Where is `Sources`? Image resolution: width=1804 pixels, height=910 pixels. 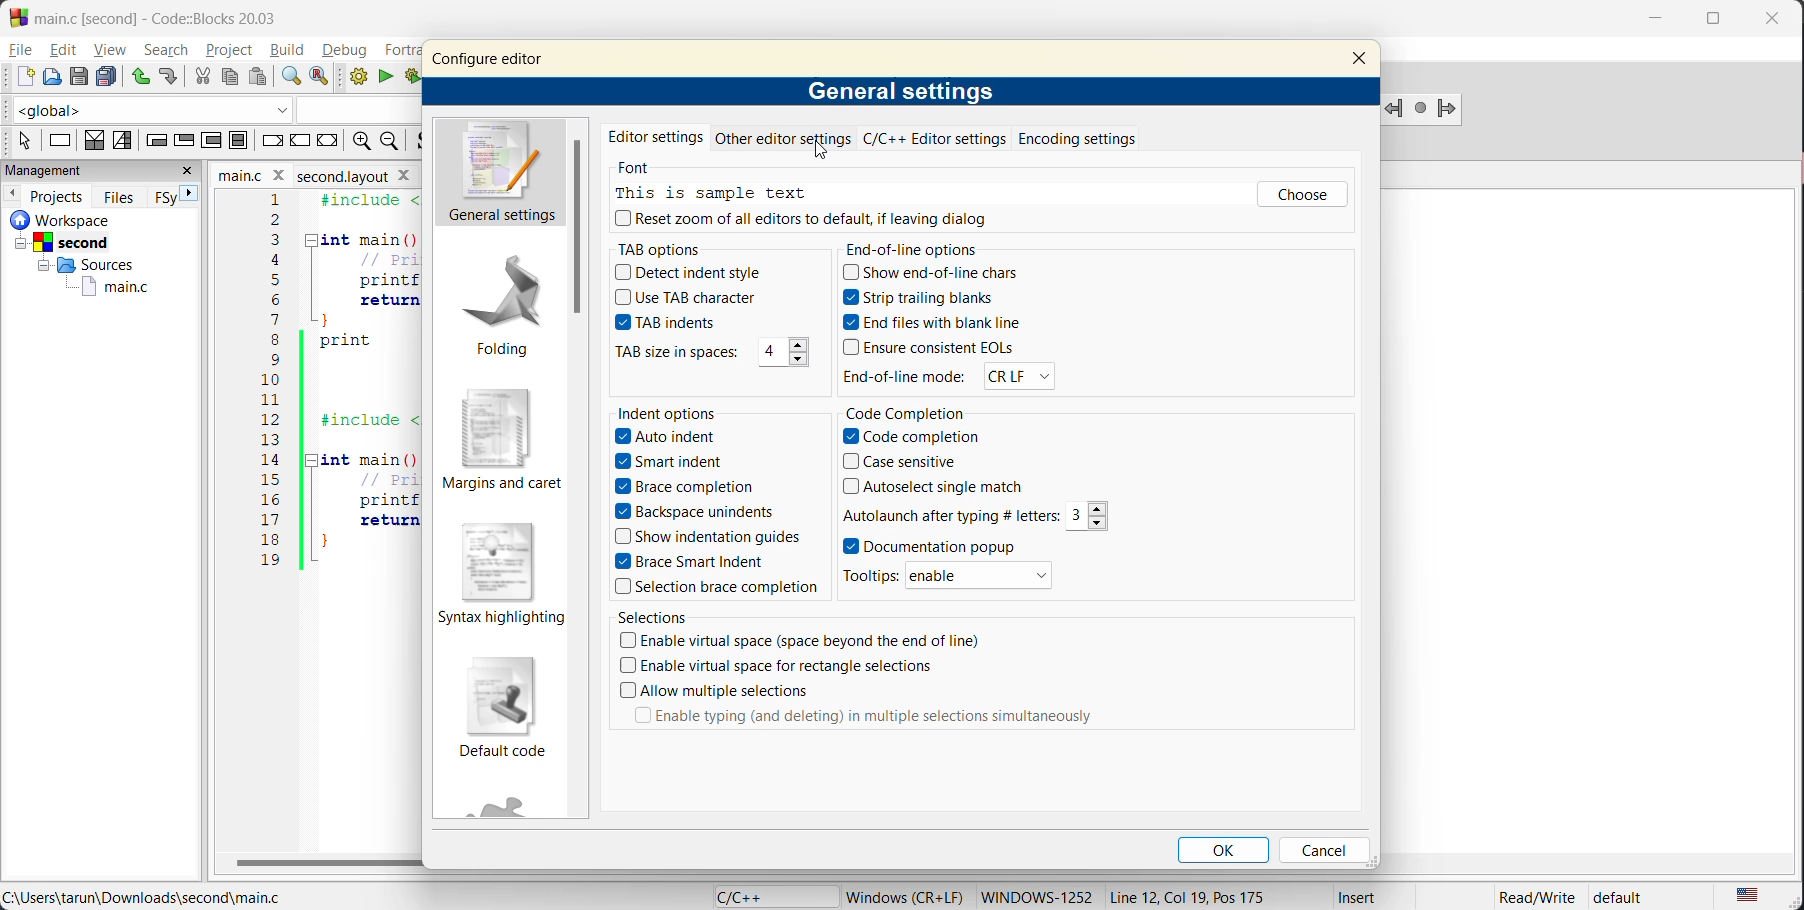
Sources is located at coordinates (87, 265).